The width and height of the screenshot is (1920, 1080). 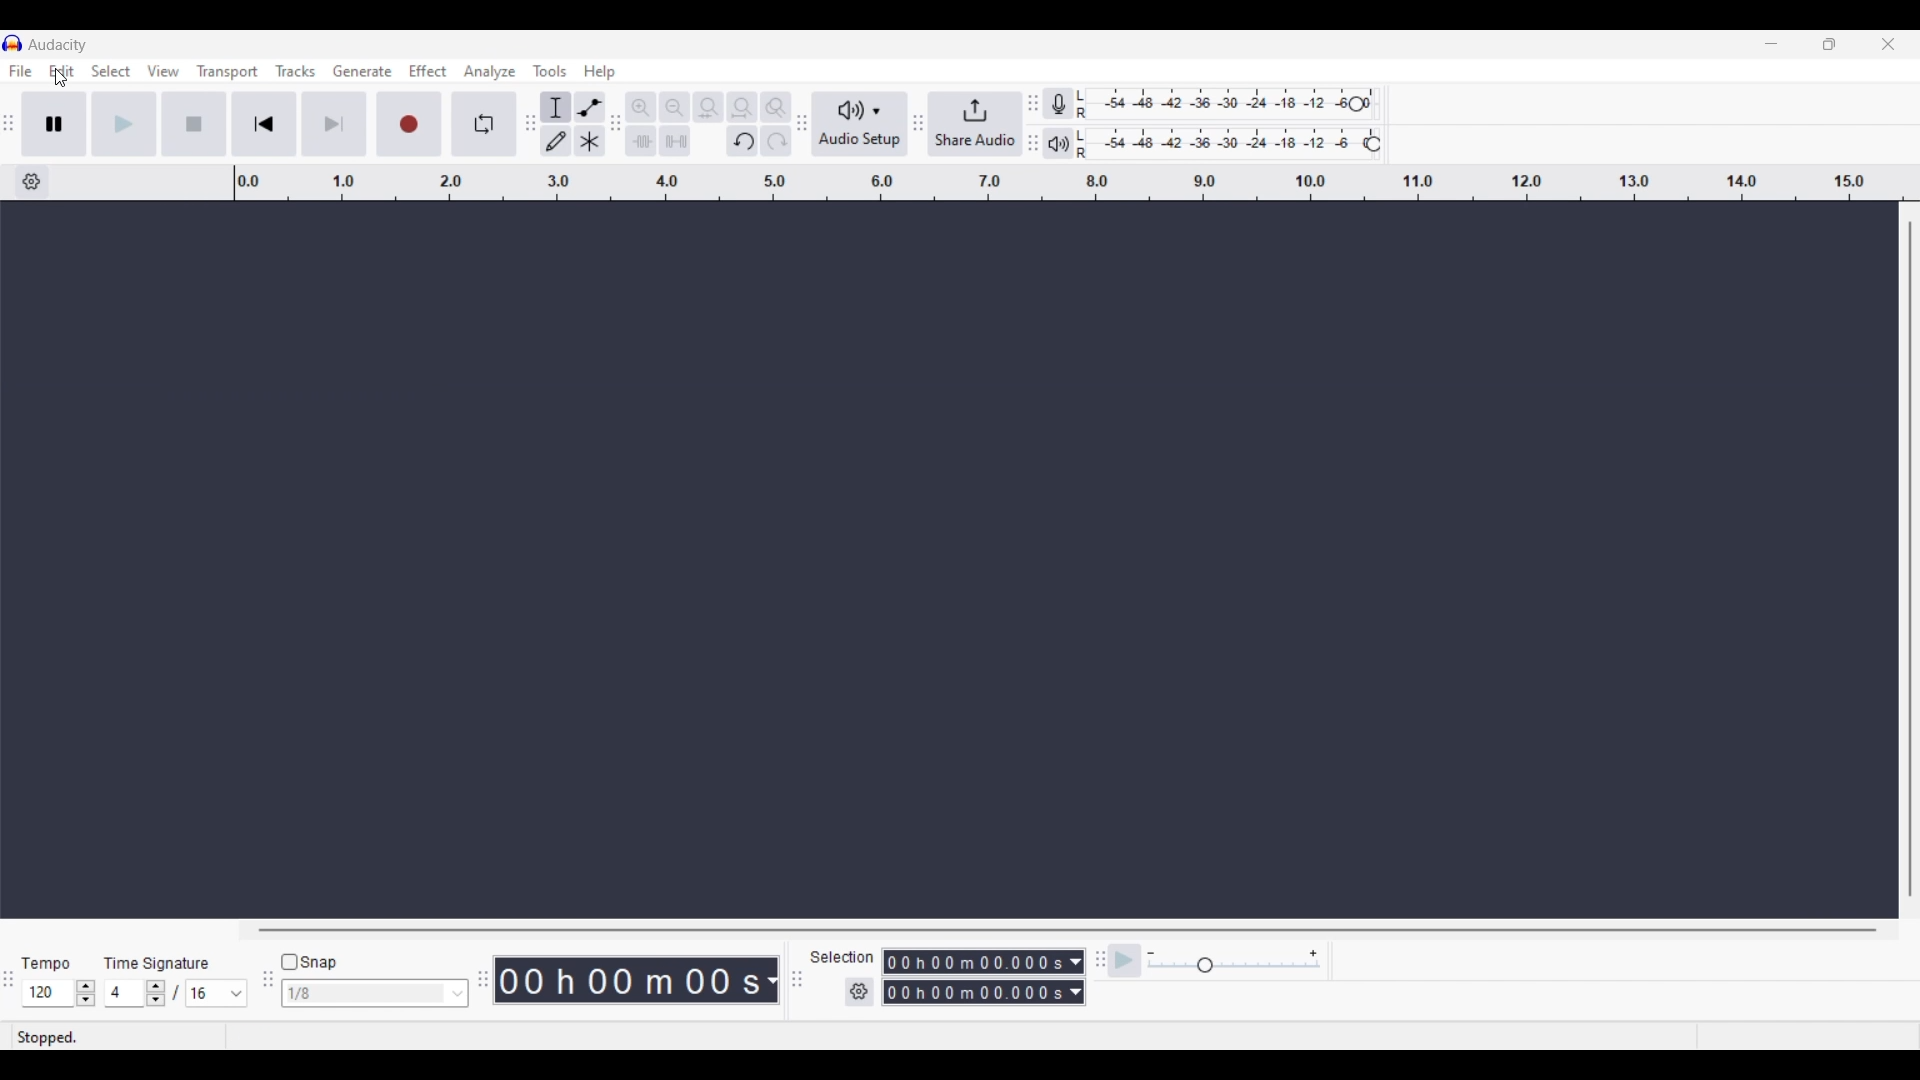 What do you see at coordinates (557, 141) in the screenshot?
I see `Draw tool` at bounding box center [557, 141].